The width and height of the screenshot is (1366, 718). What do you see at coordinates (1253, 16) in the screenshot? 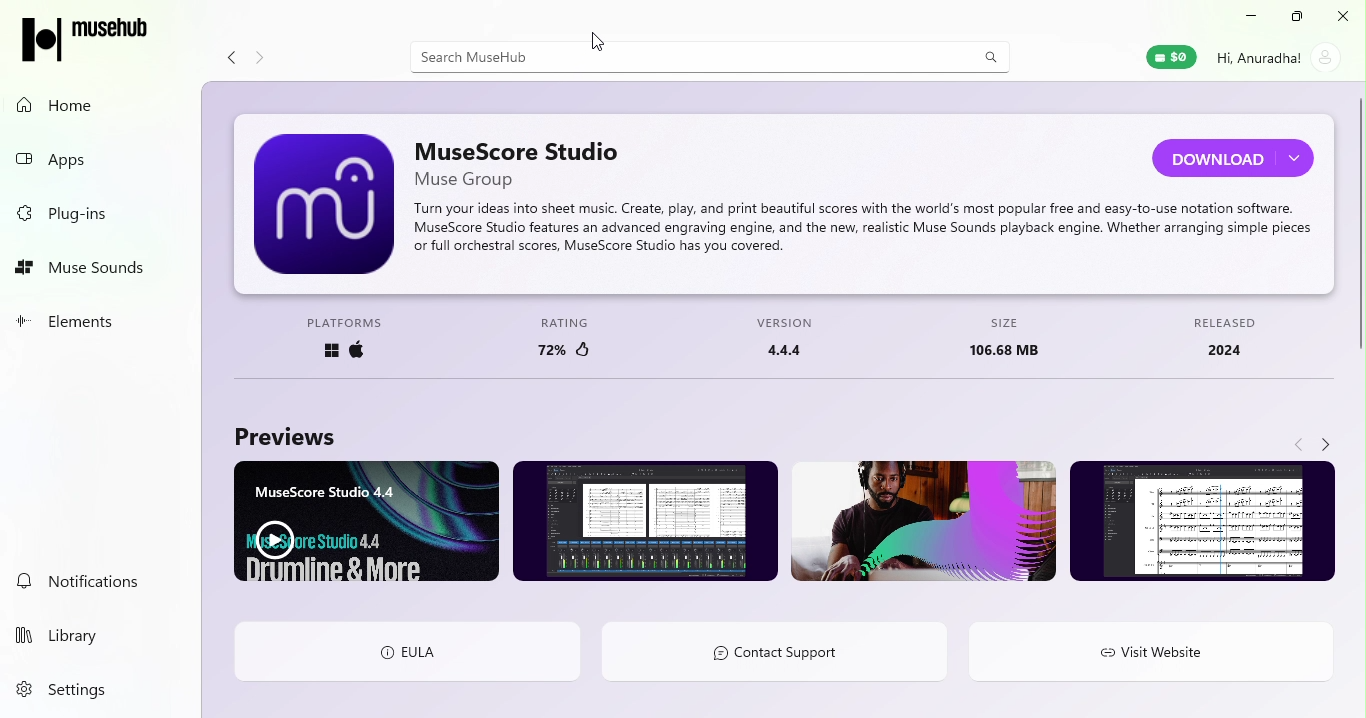
I see `Minimize` at bounding box center [1253, 16].